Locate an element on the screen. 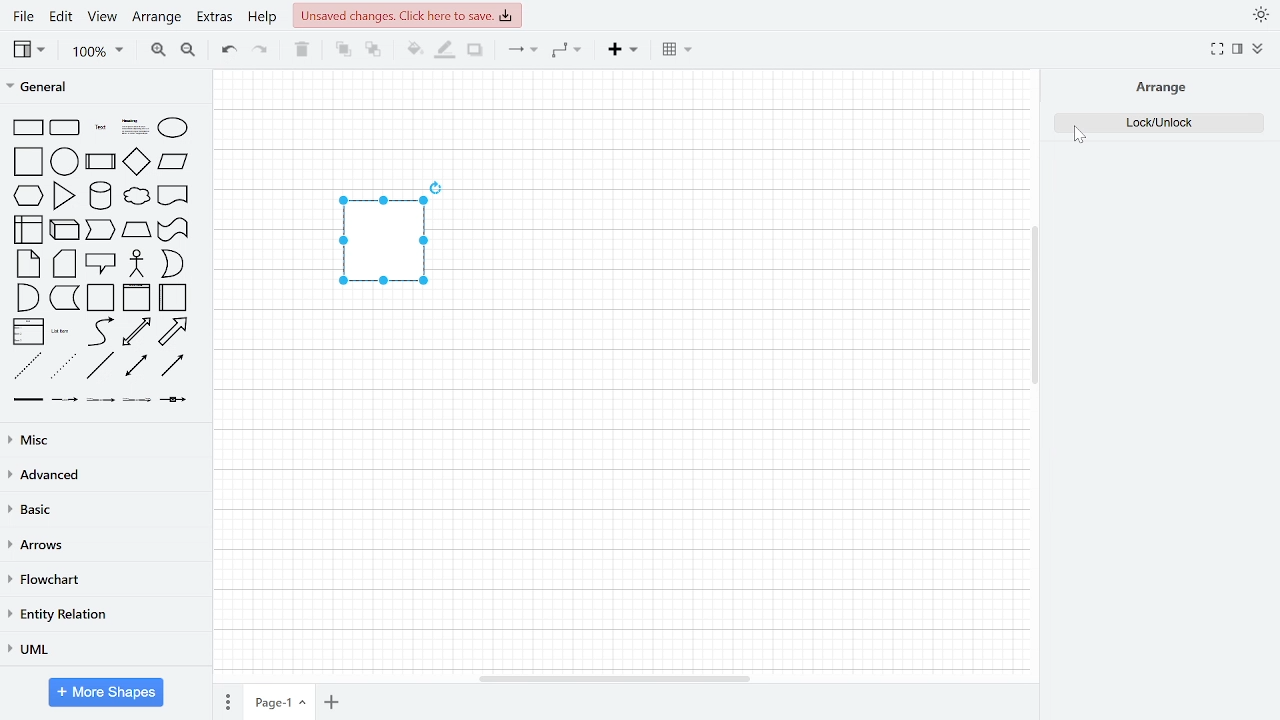 The image size is (1280, 720). appearance is located at coordinates (1258, 16).